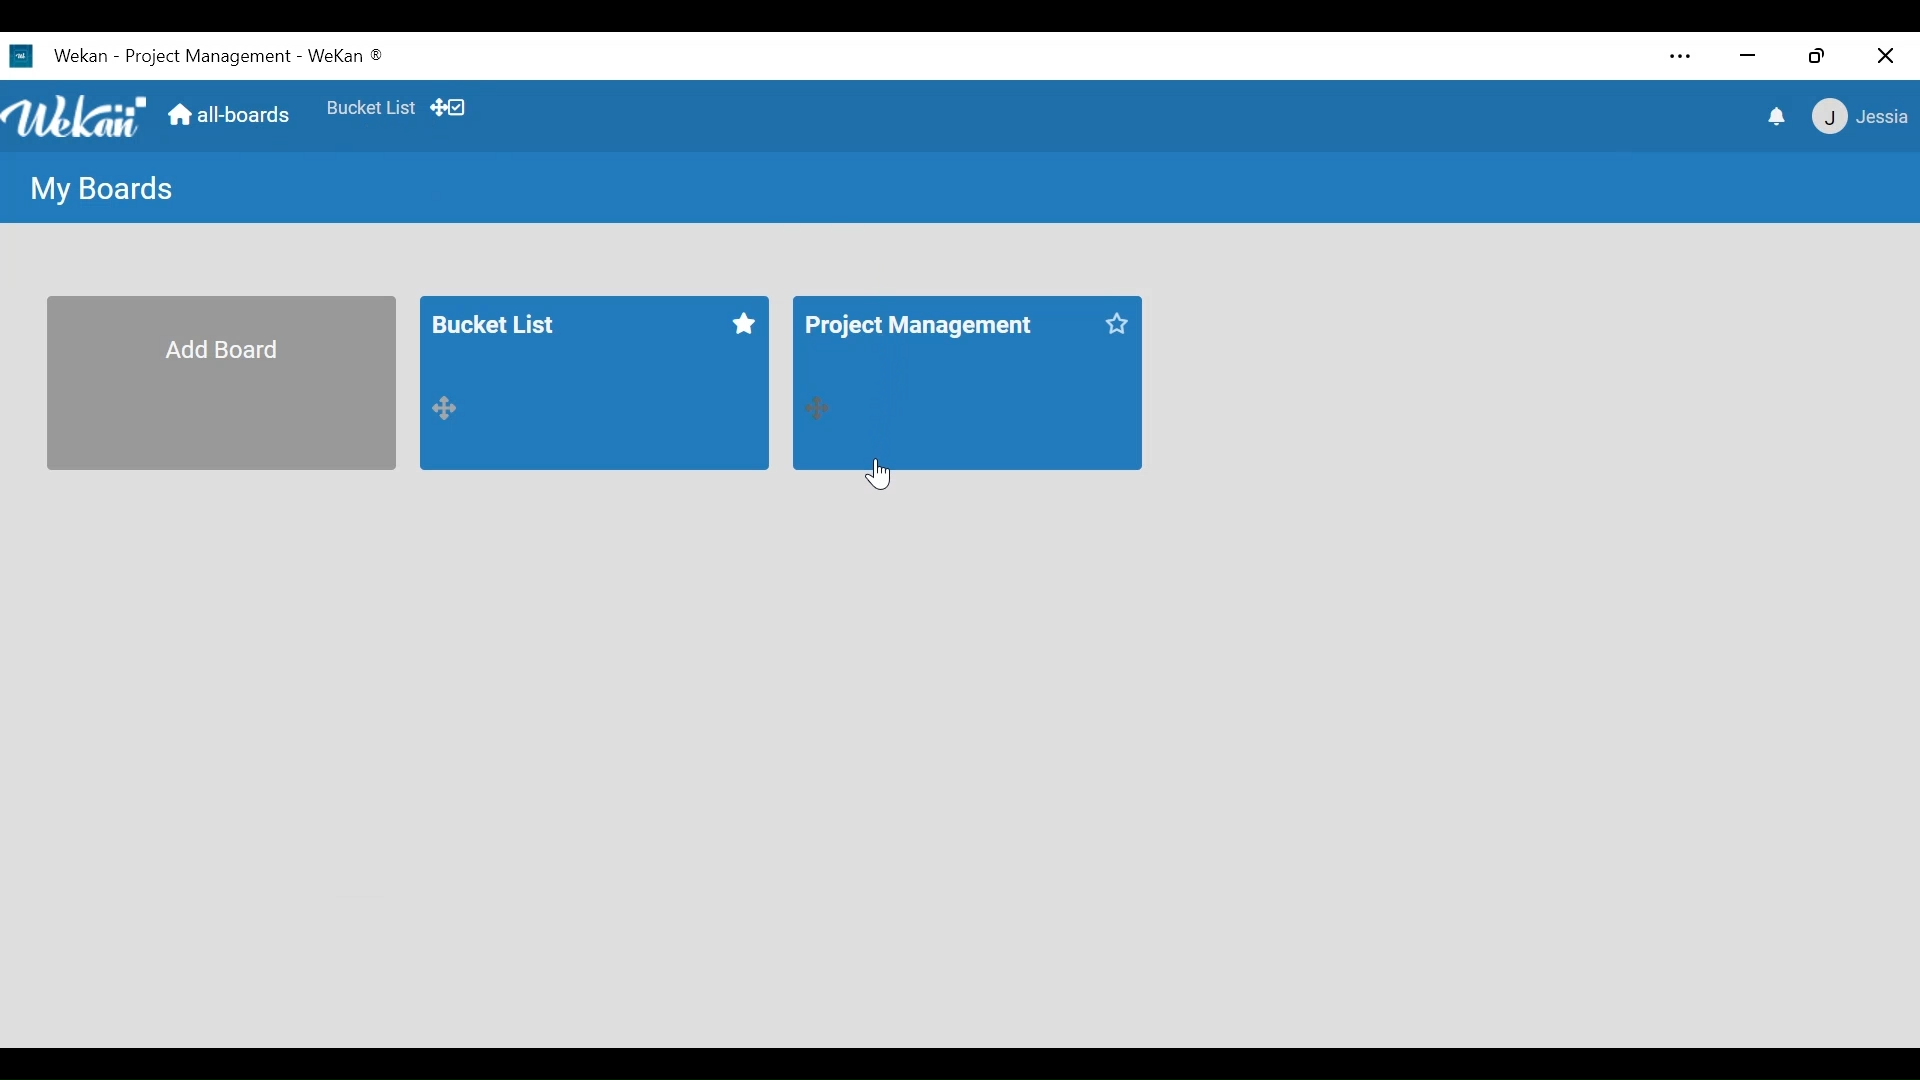 The width and height of the screenshot is (1920, 1080). I want to click on settings and more, so click(1682, 56).